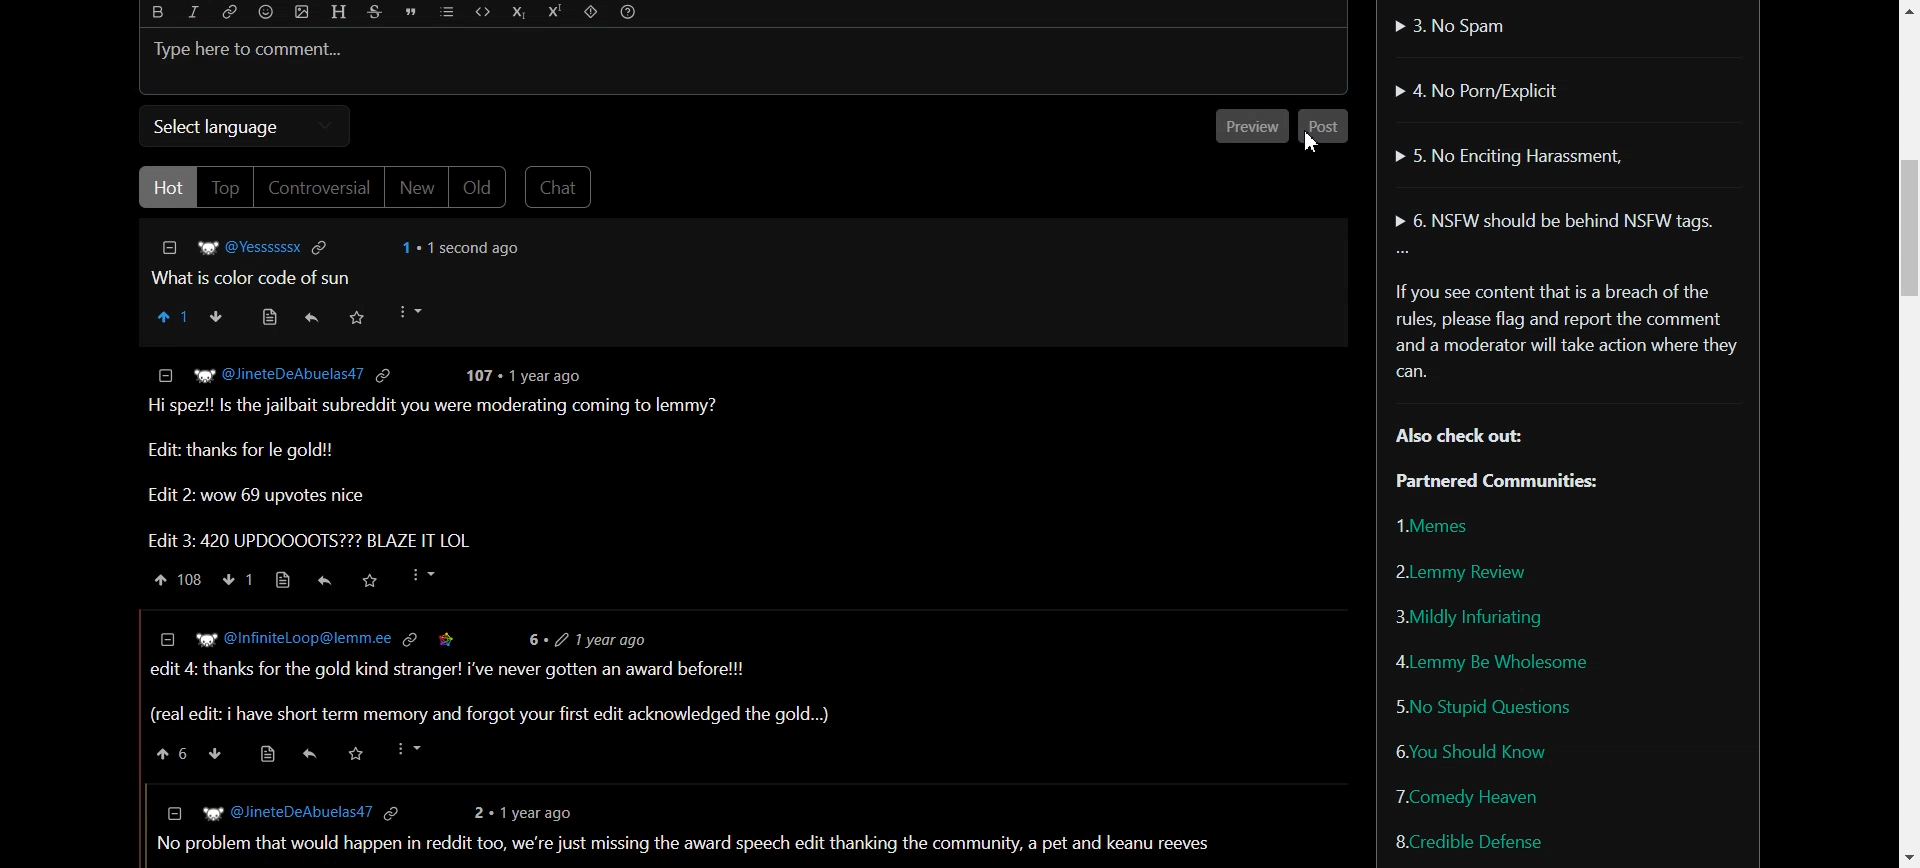 The height and width of the screenshot is (868, 1920). What do you see at coordinates (1566, 381) in the screenshot?
I see `Text` at bounding box center [1566, 381].